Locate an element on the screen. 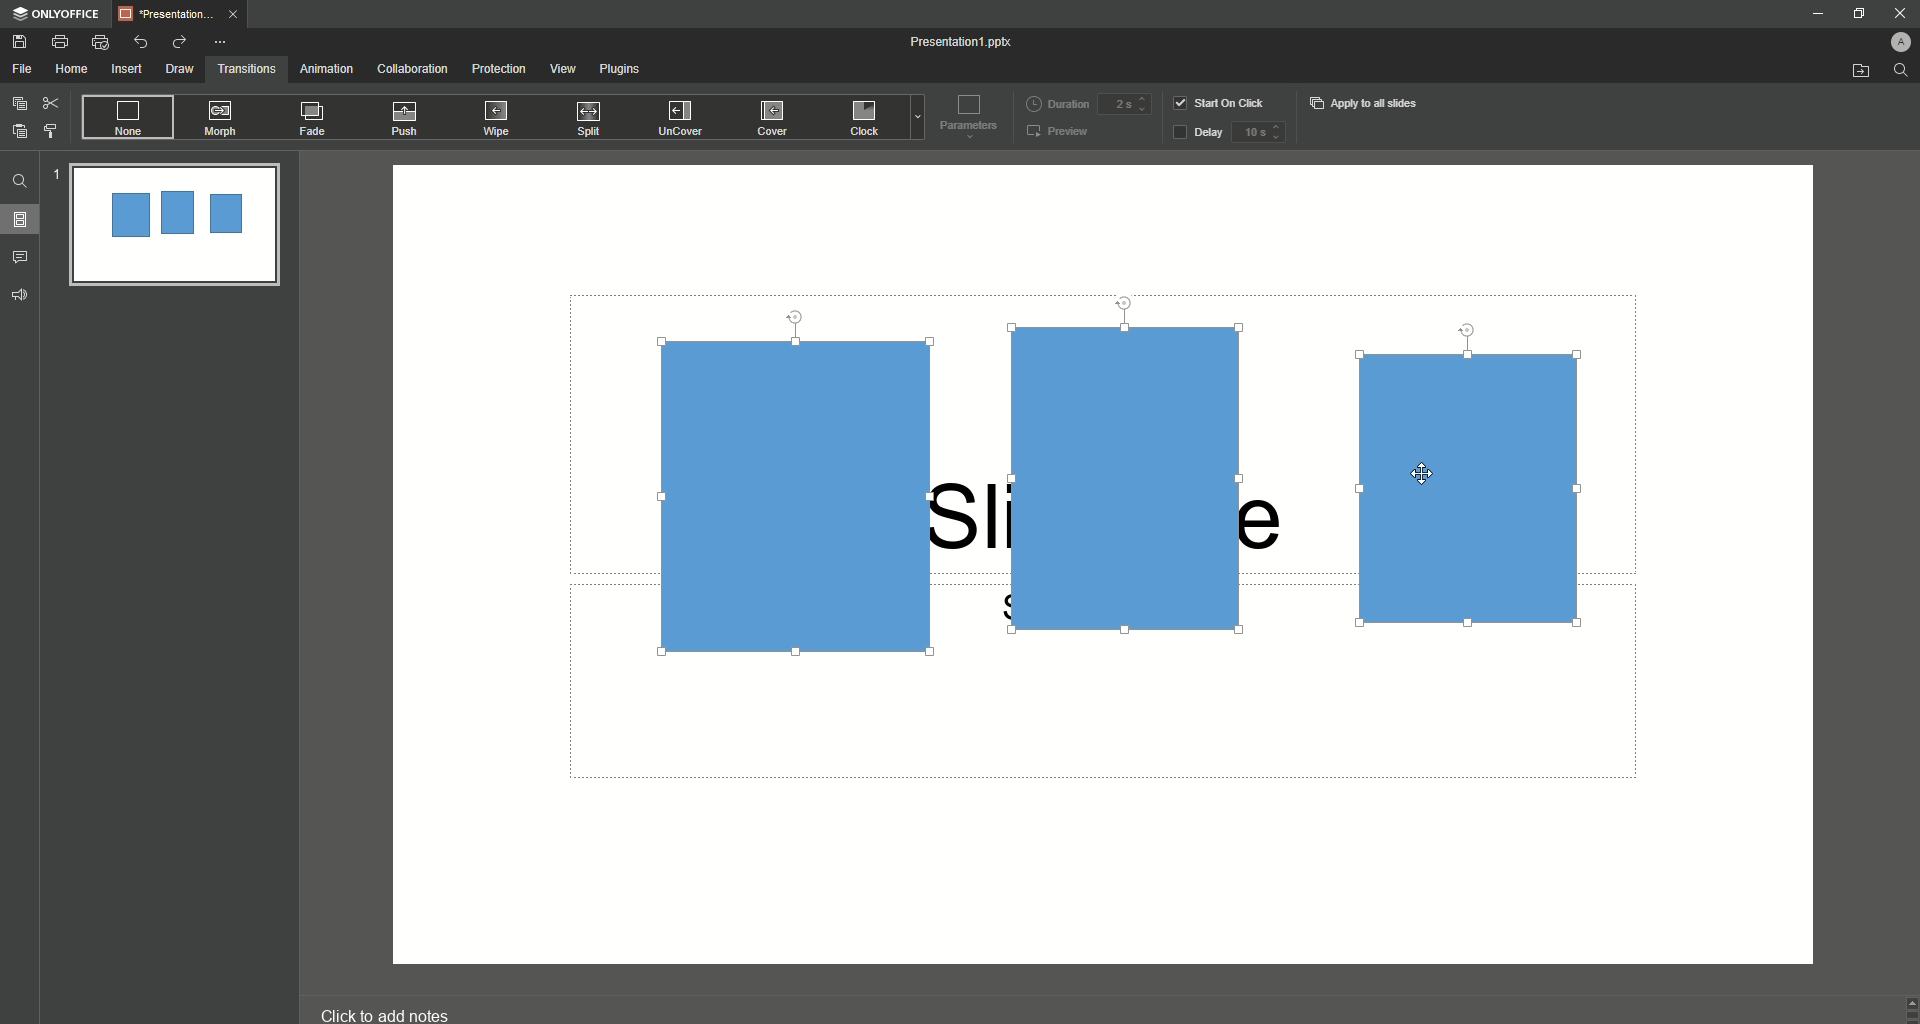  Protection is located at coordinates (500, 69).